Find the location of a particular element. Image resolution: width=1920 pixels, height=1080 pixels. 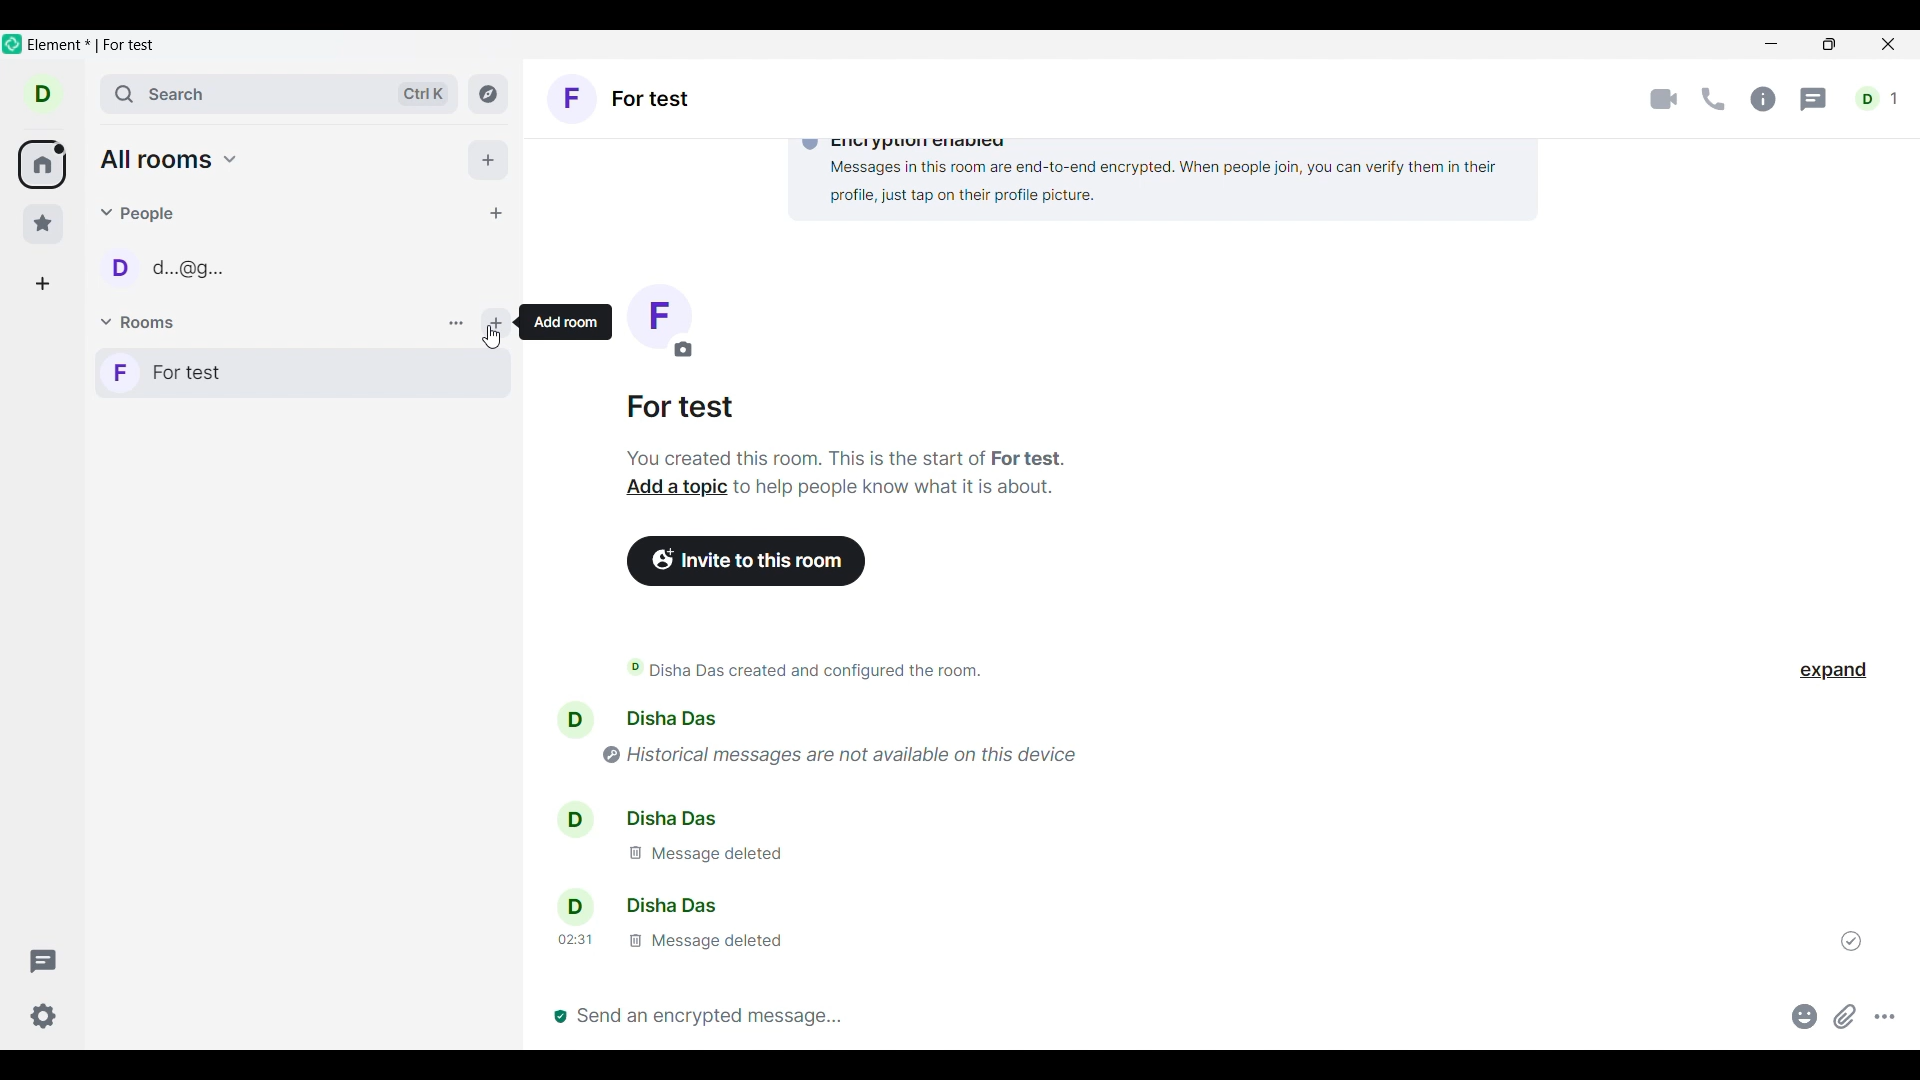

element for test is located at coordinates (90, 45).